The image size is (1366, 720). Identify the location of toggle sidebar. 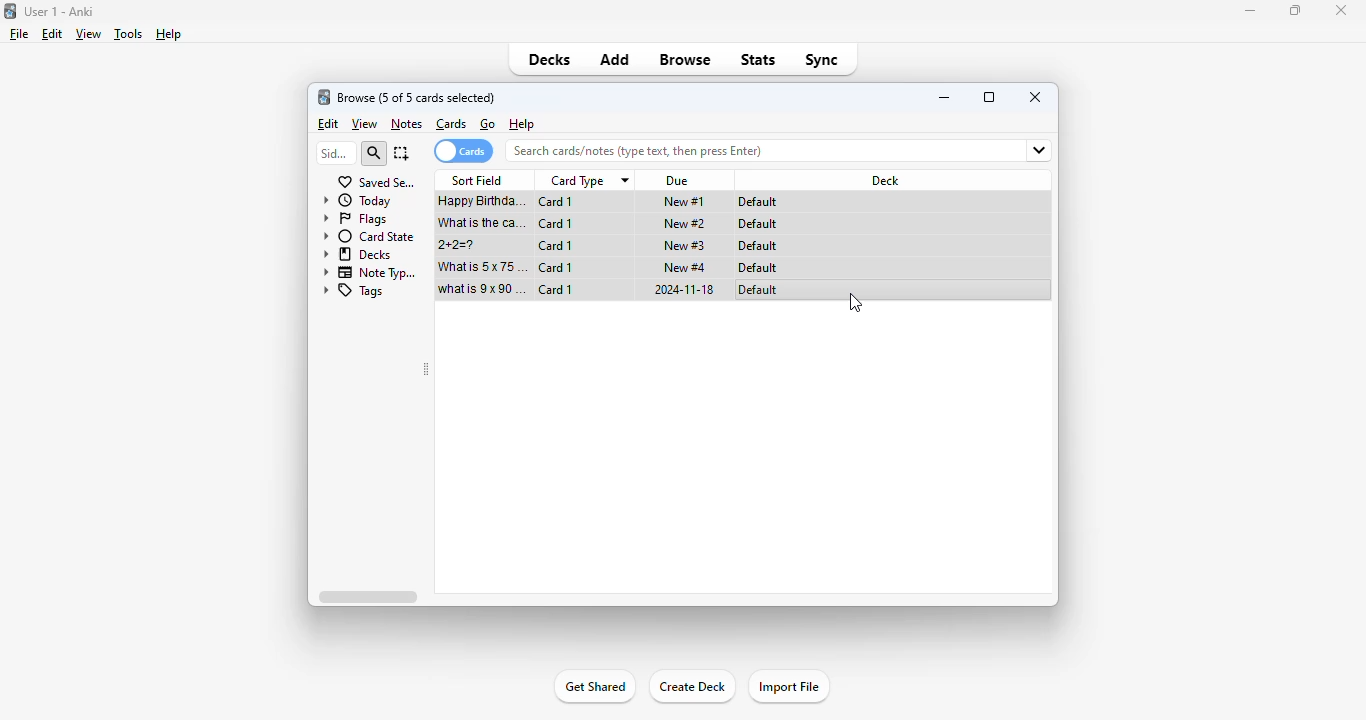
(426, 369).